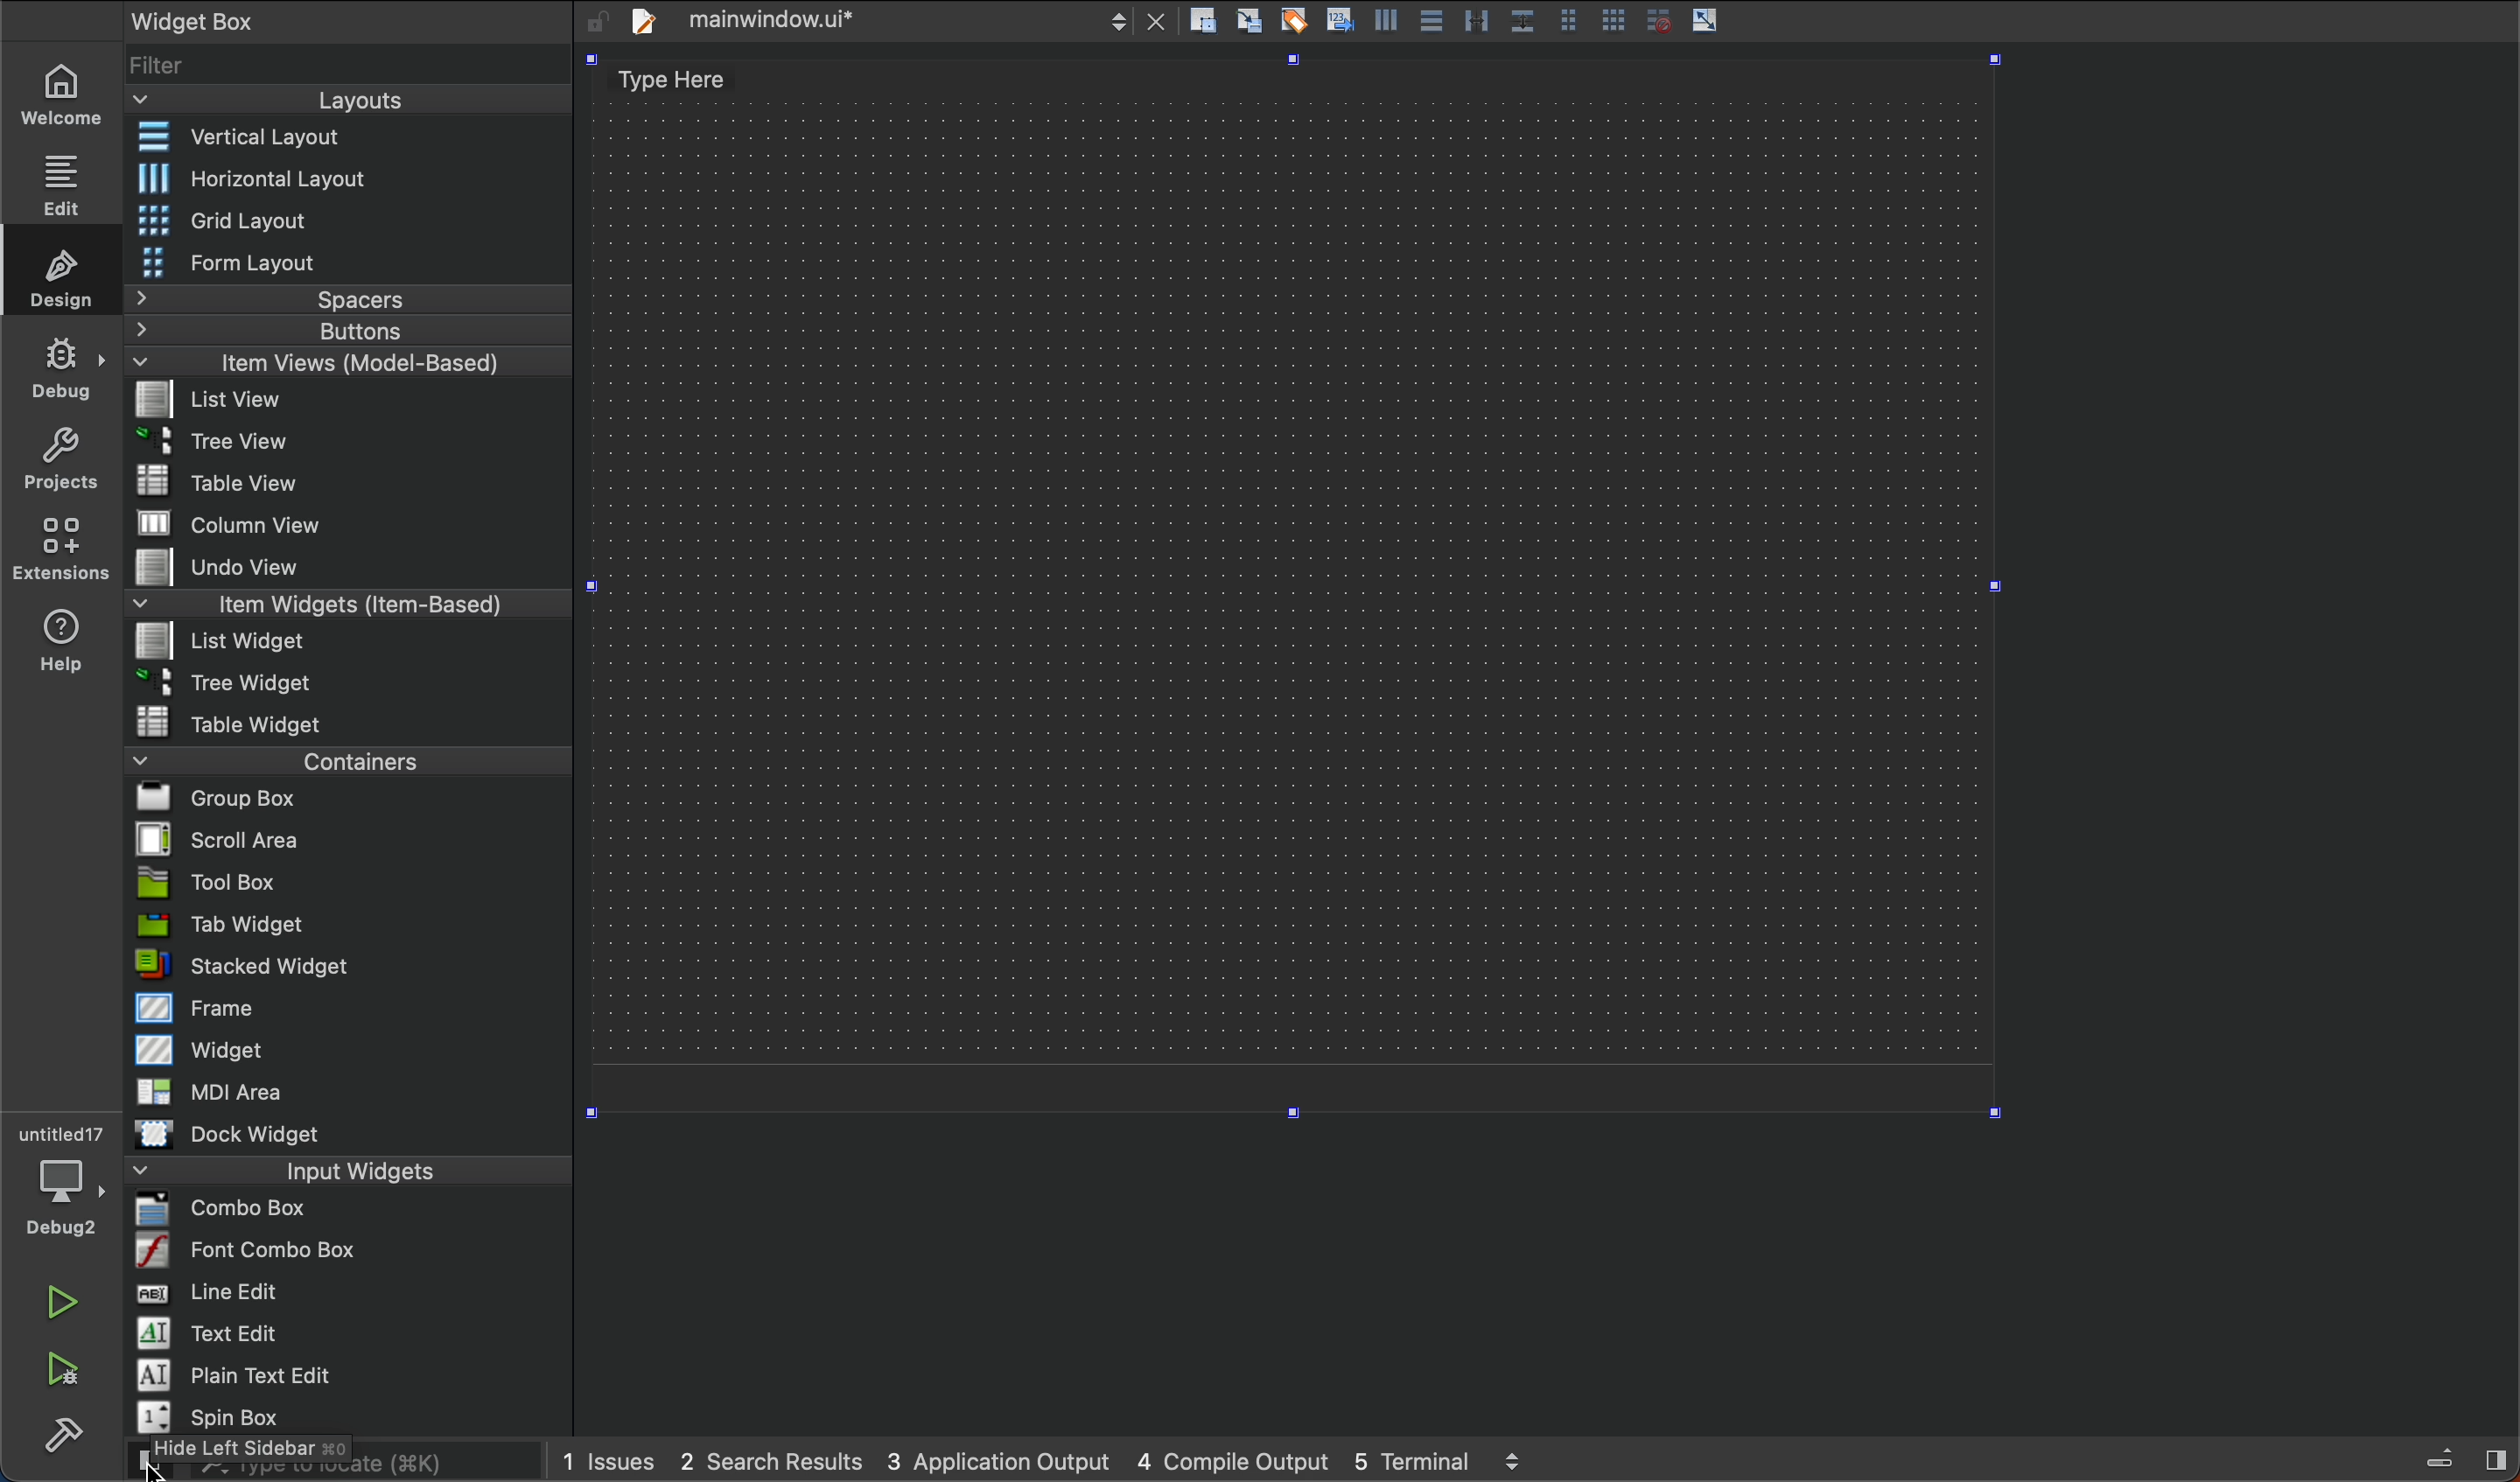  Describe the element at coordinates (213, 1051) in the screenshot. I see `Widget` at that location.